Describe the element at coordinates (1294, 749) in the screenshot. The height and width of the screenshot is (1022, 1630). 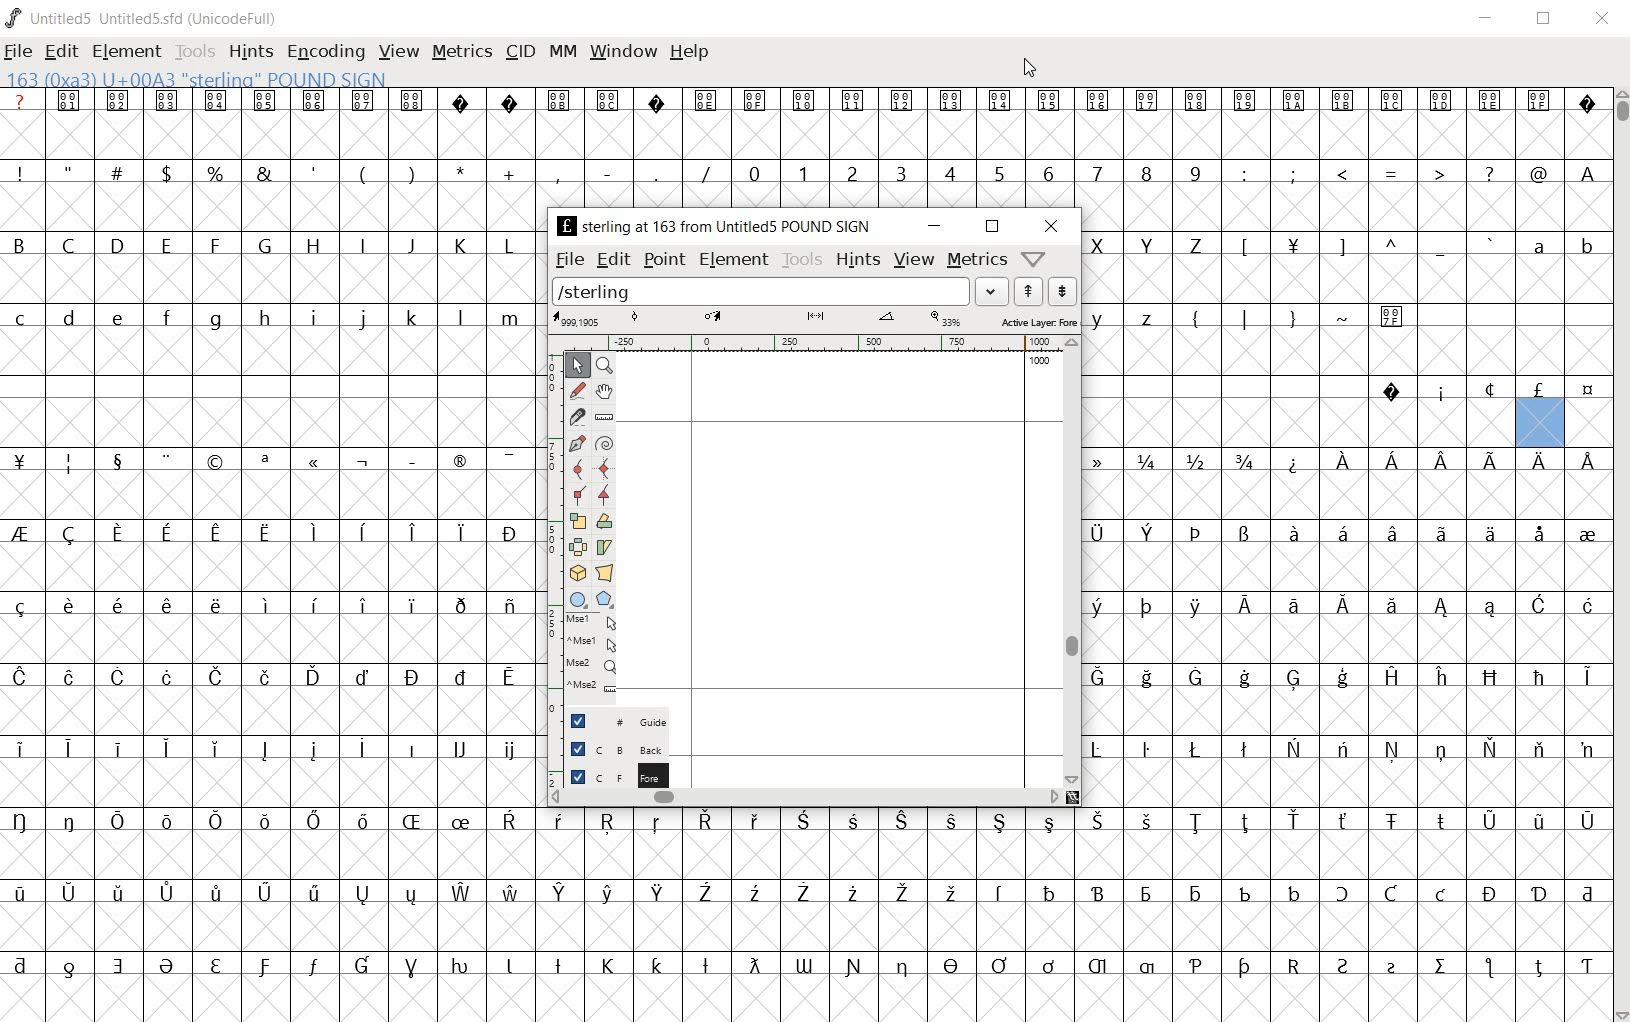
I see `Symbol` at that location.